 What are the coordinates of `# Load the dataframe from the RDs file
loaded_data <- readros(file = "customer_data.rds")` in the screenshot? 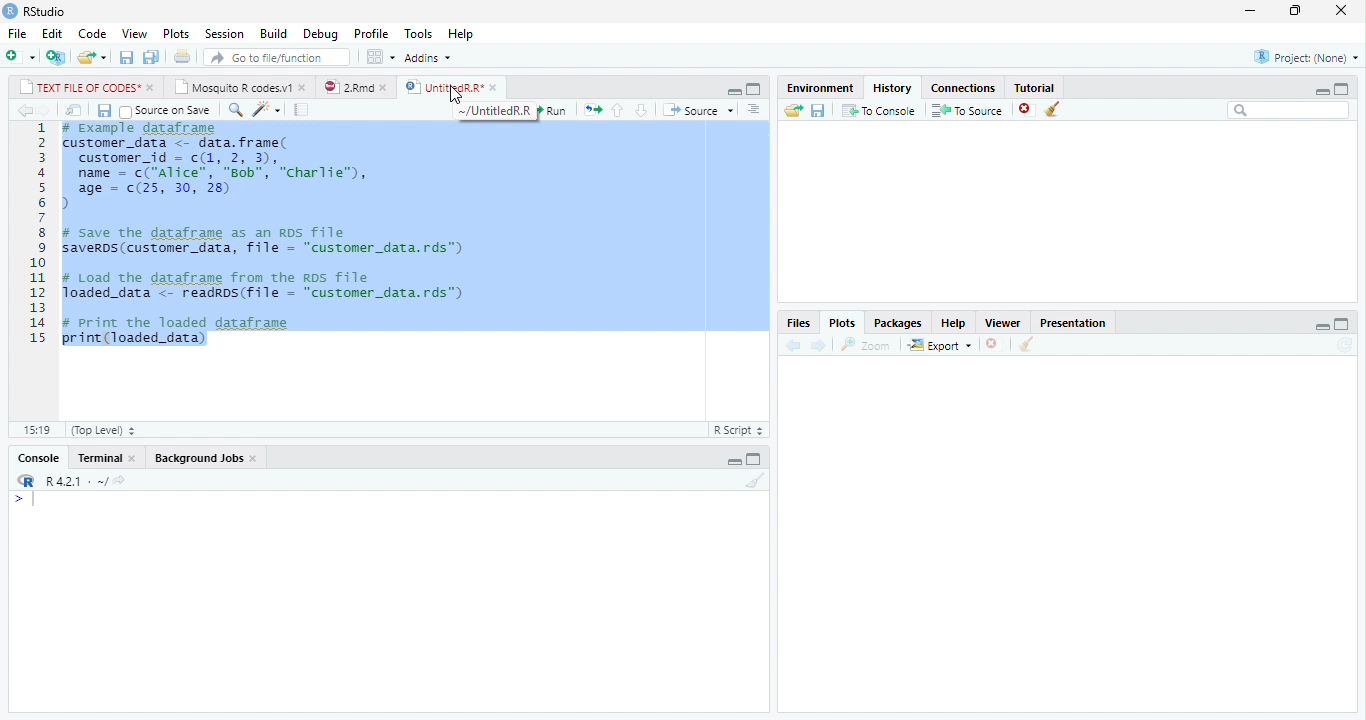 It's located at (266, 286).